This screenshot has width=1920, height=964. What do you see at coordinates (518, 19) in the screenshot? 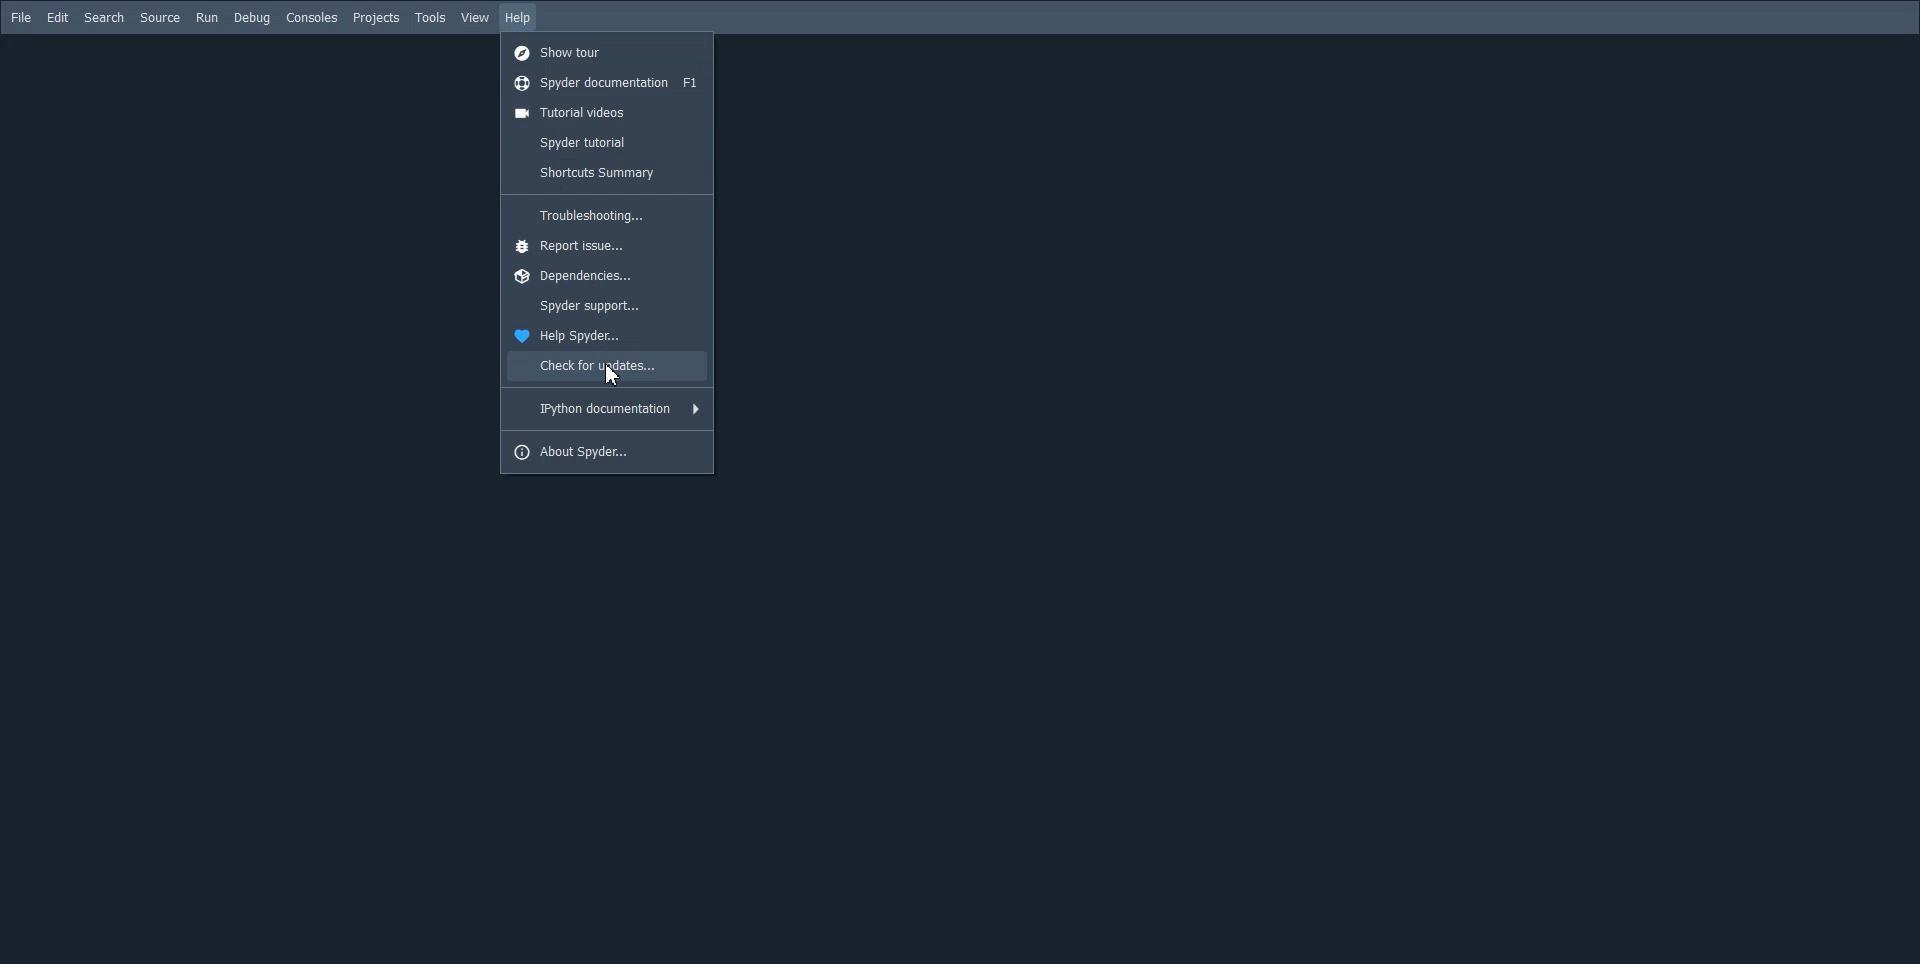
I see `Help` at bounding box center [518, 19].